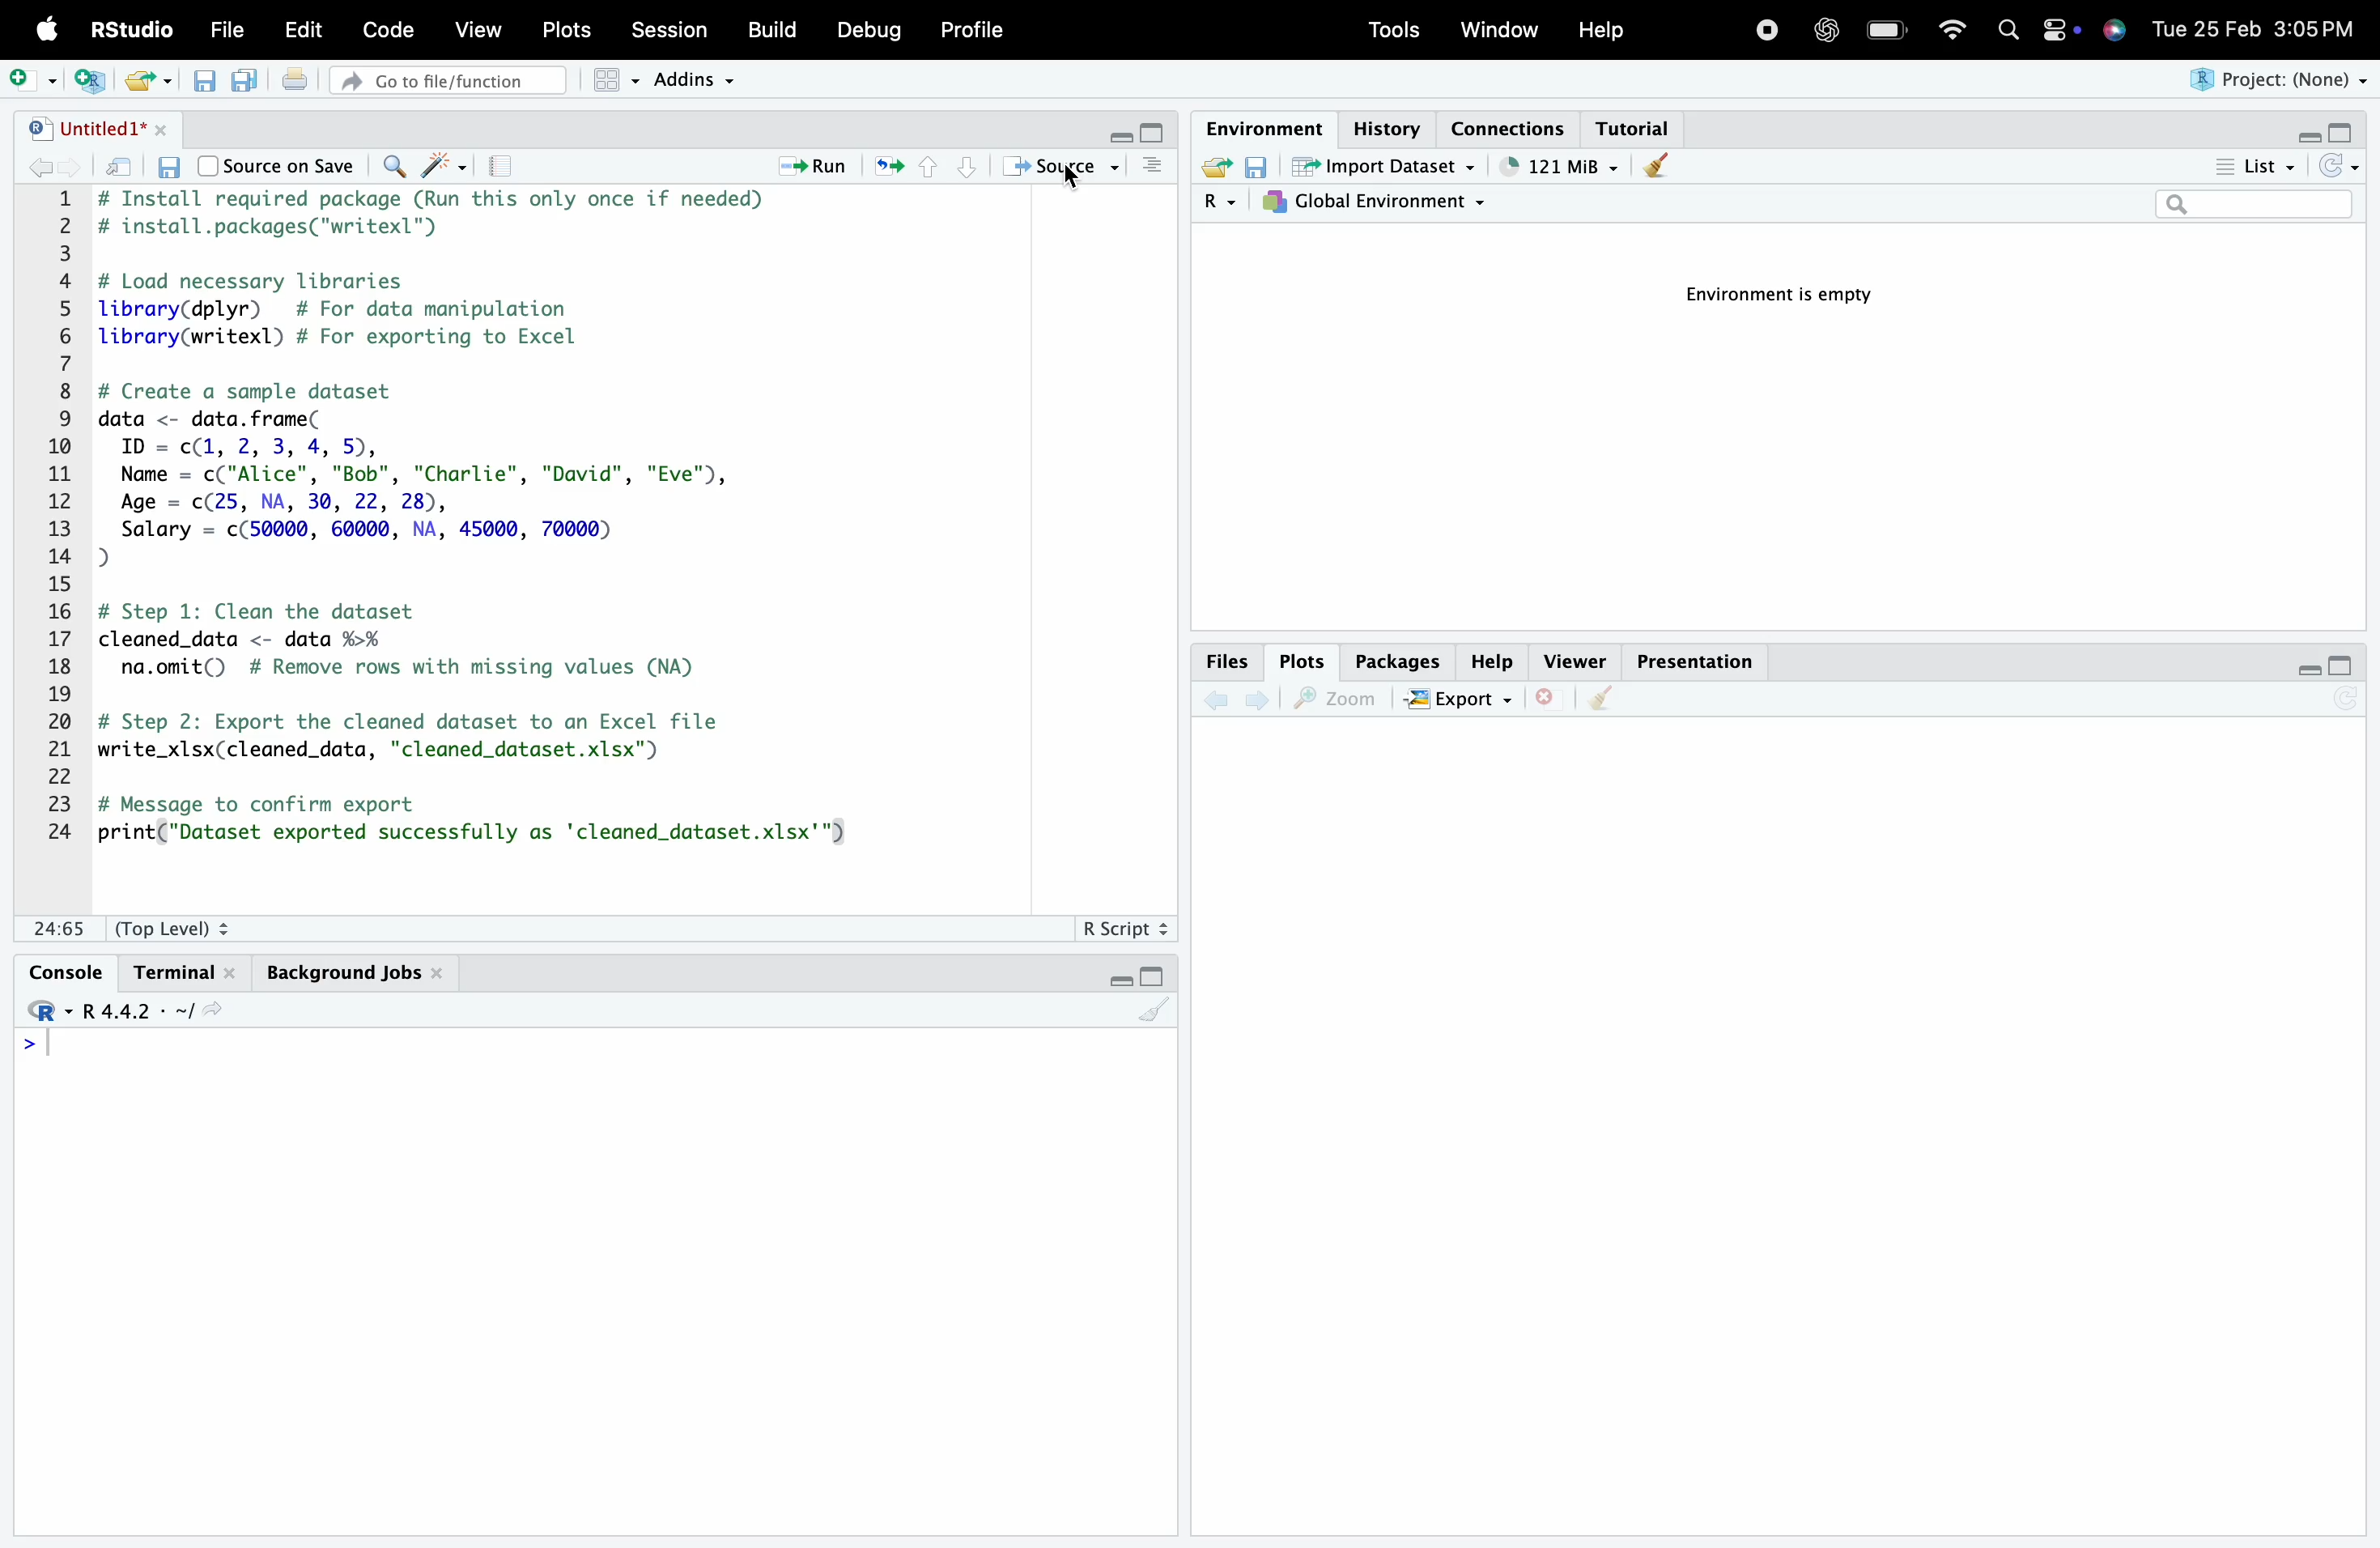 The width and height of the screenshot is (2380, 1548). What do you see at coordinates (146, 81) in the screenshot?
I see `Open an existing file (Ctrl + O)` at bounding box center [146, 81].